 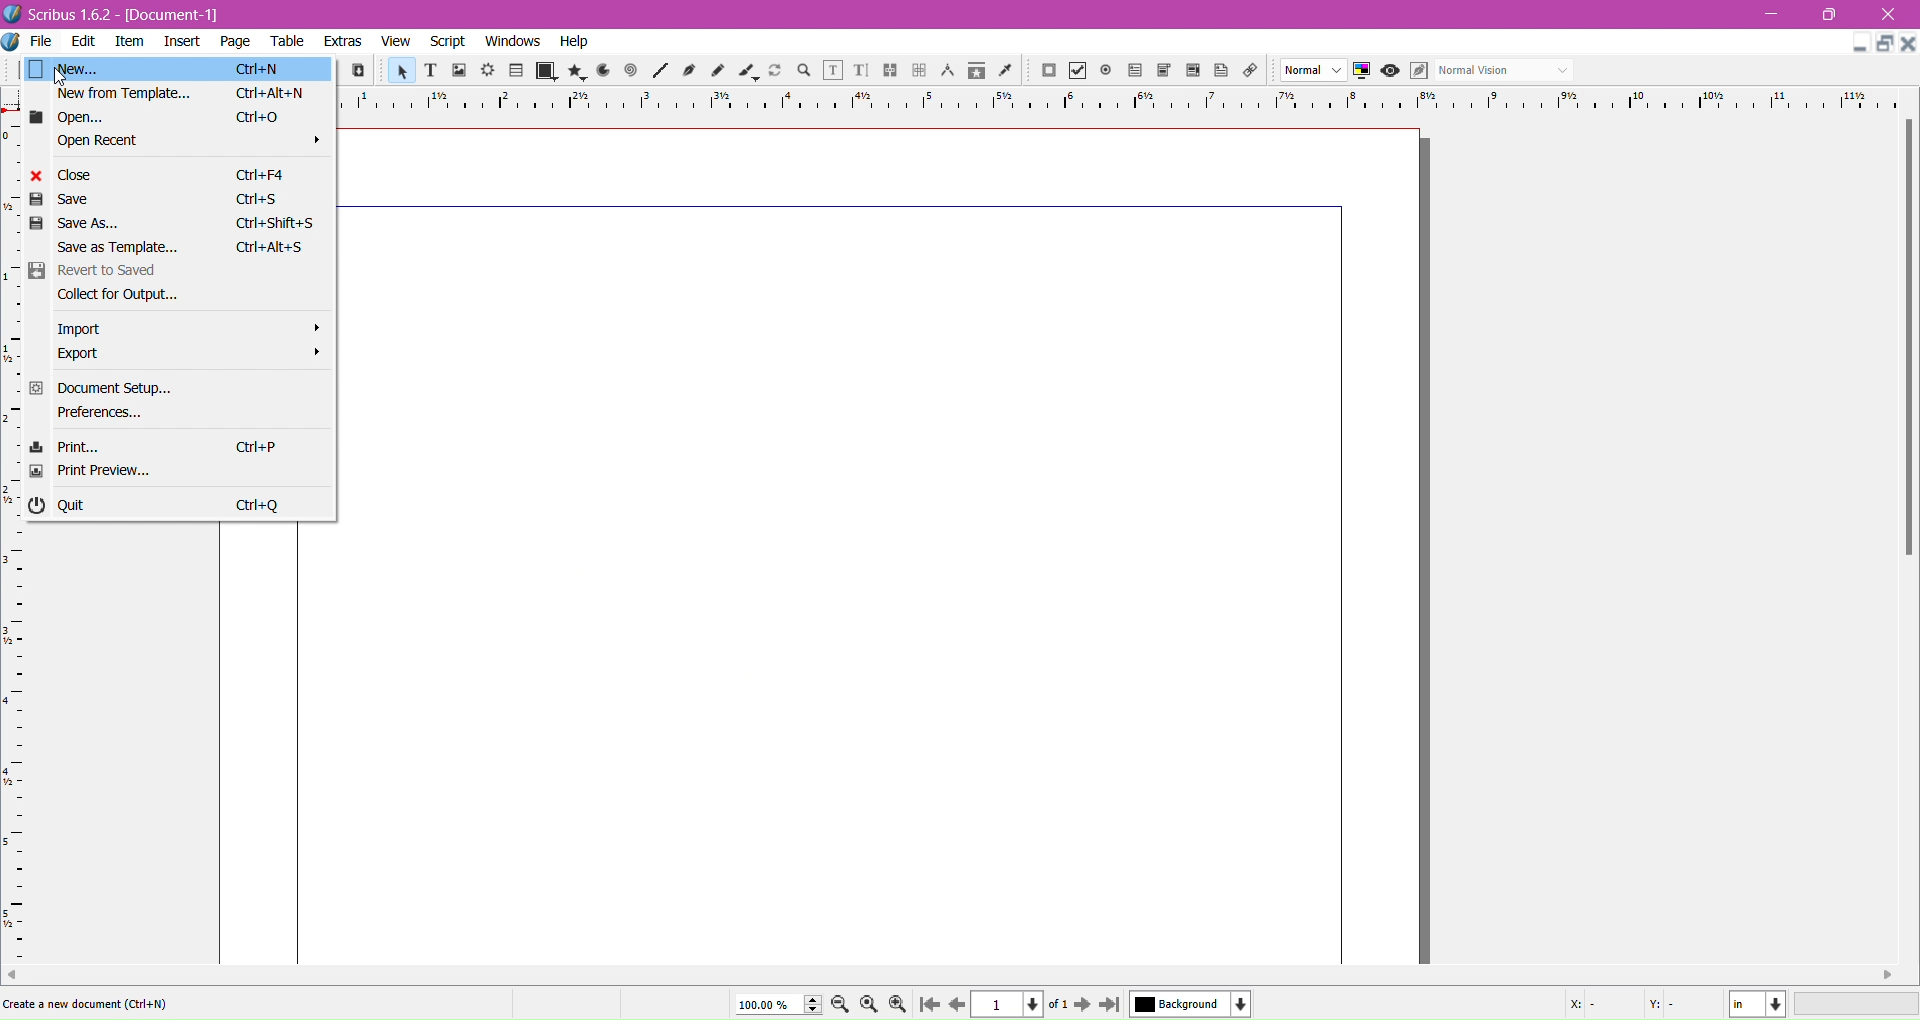 I want to click on icon, so click(x=1421, y=69).